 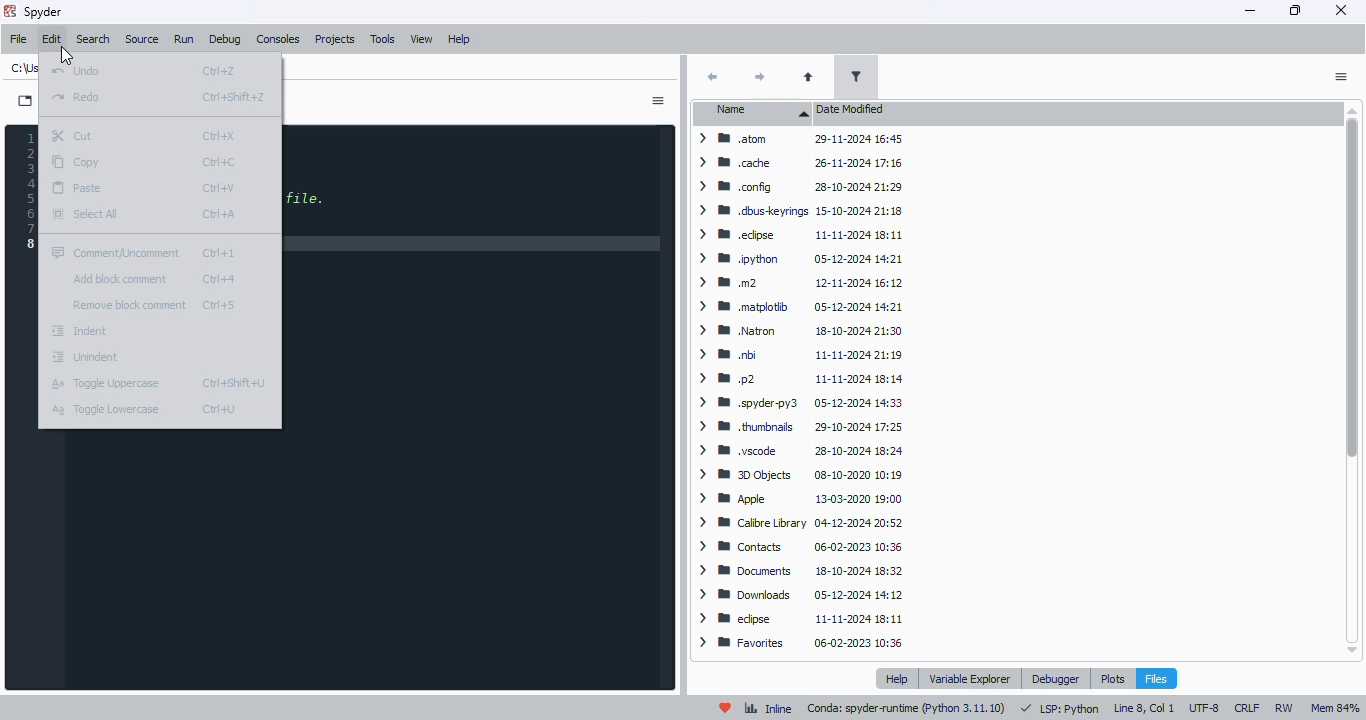 What do you see at coordinates (971, 678) in the screenshot?
I see `variable explorer` at bounding box center [971, 678].